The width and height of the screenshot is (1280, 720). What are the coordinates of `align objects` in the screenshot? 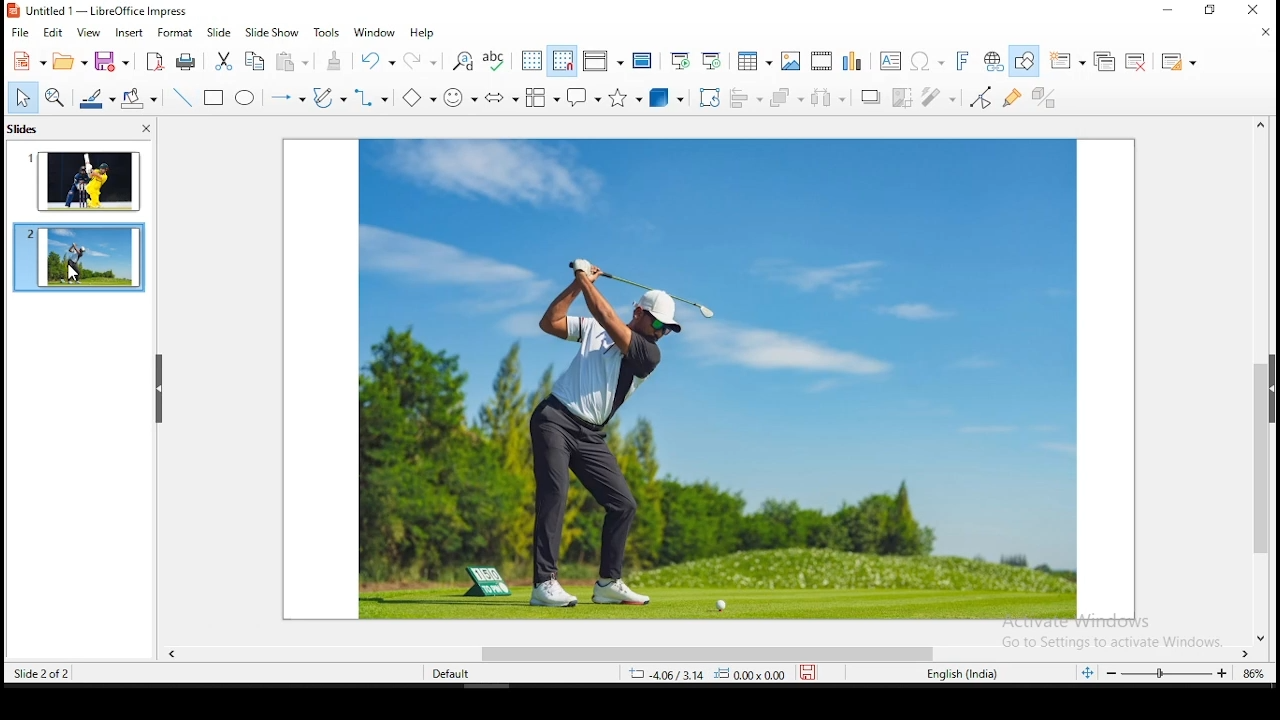 It's located at (747, 99).